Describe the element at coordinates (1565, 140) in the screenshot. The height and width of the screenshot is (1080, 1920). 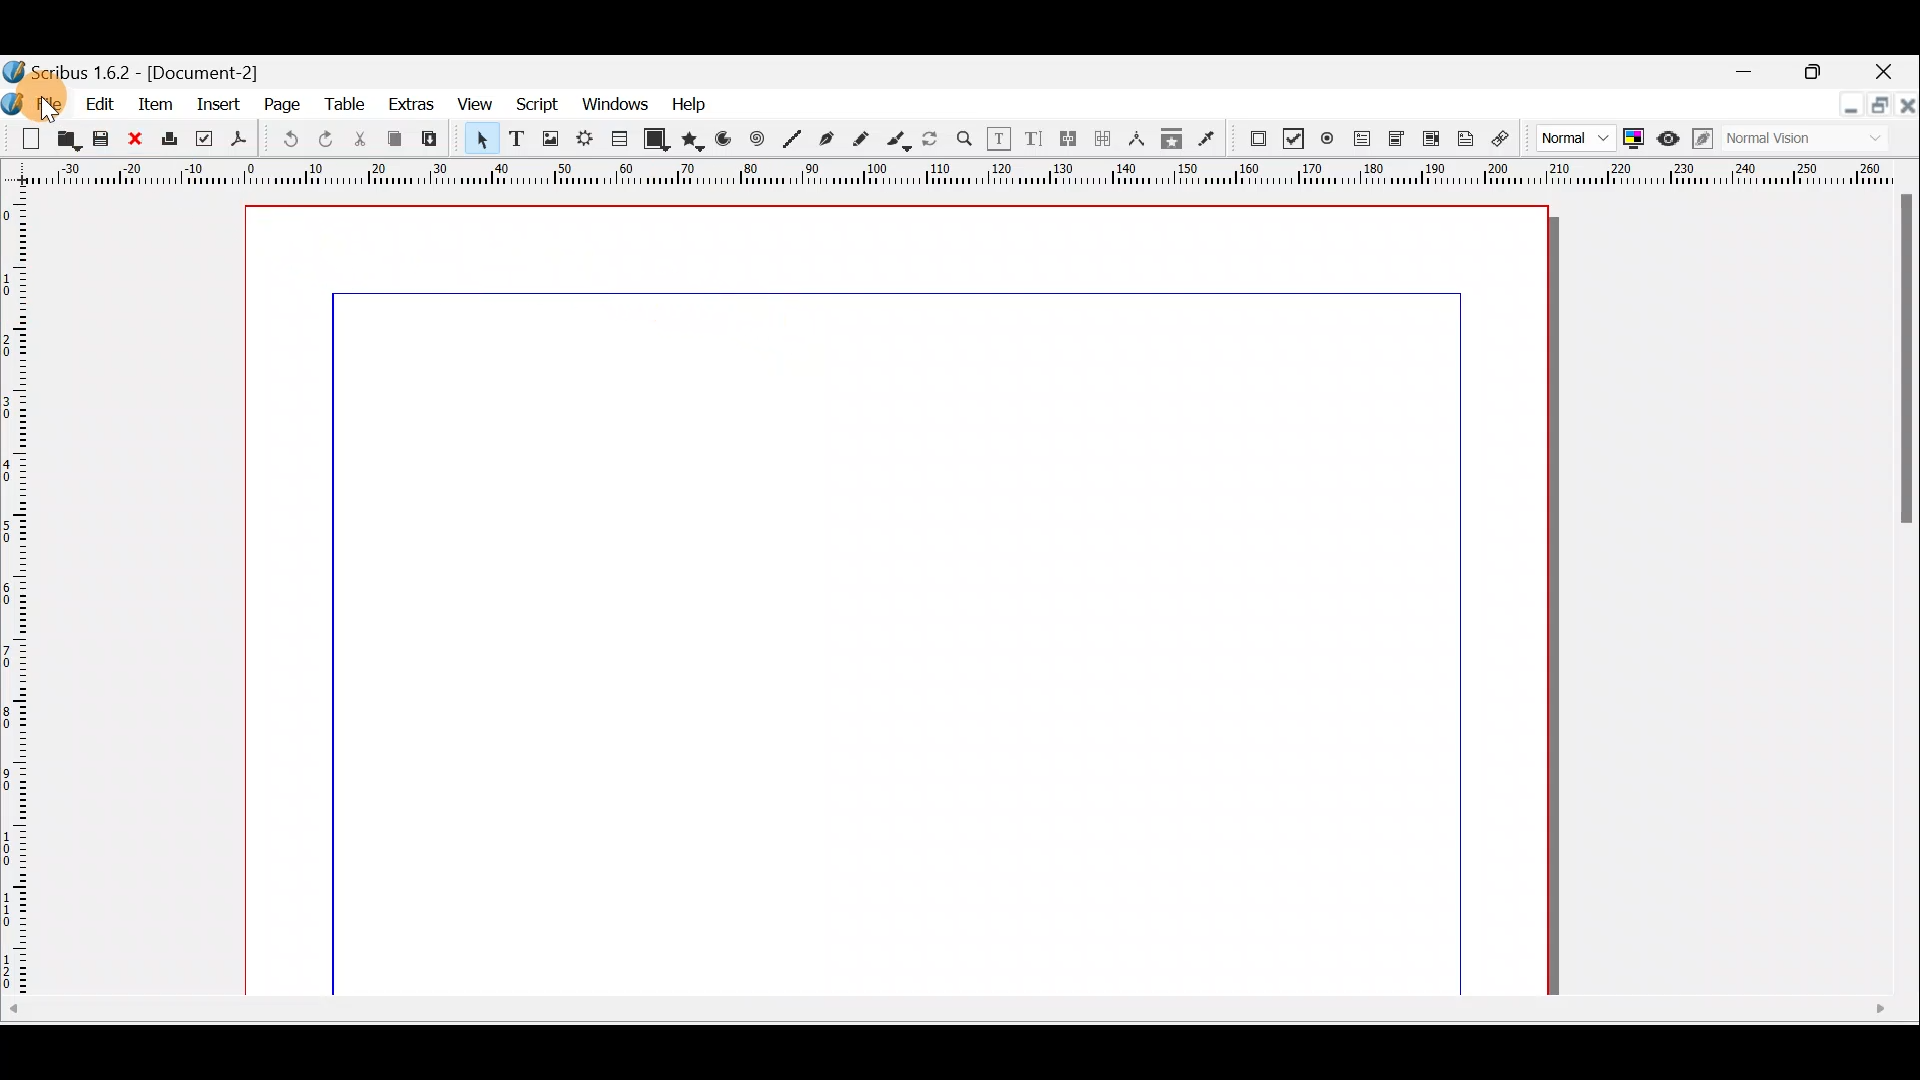
I see `Image preview quality` at that location.